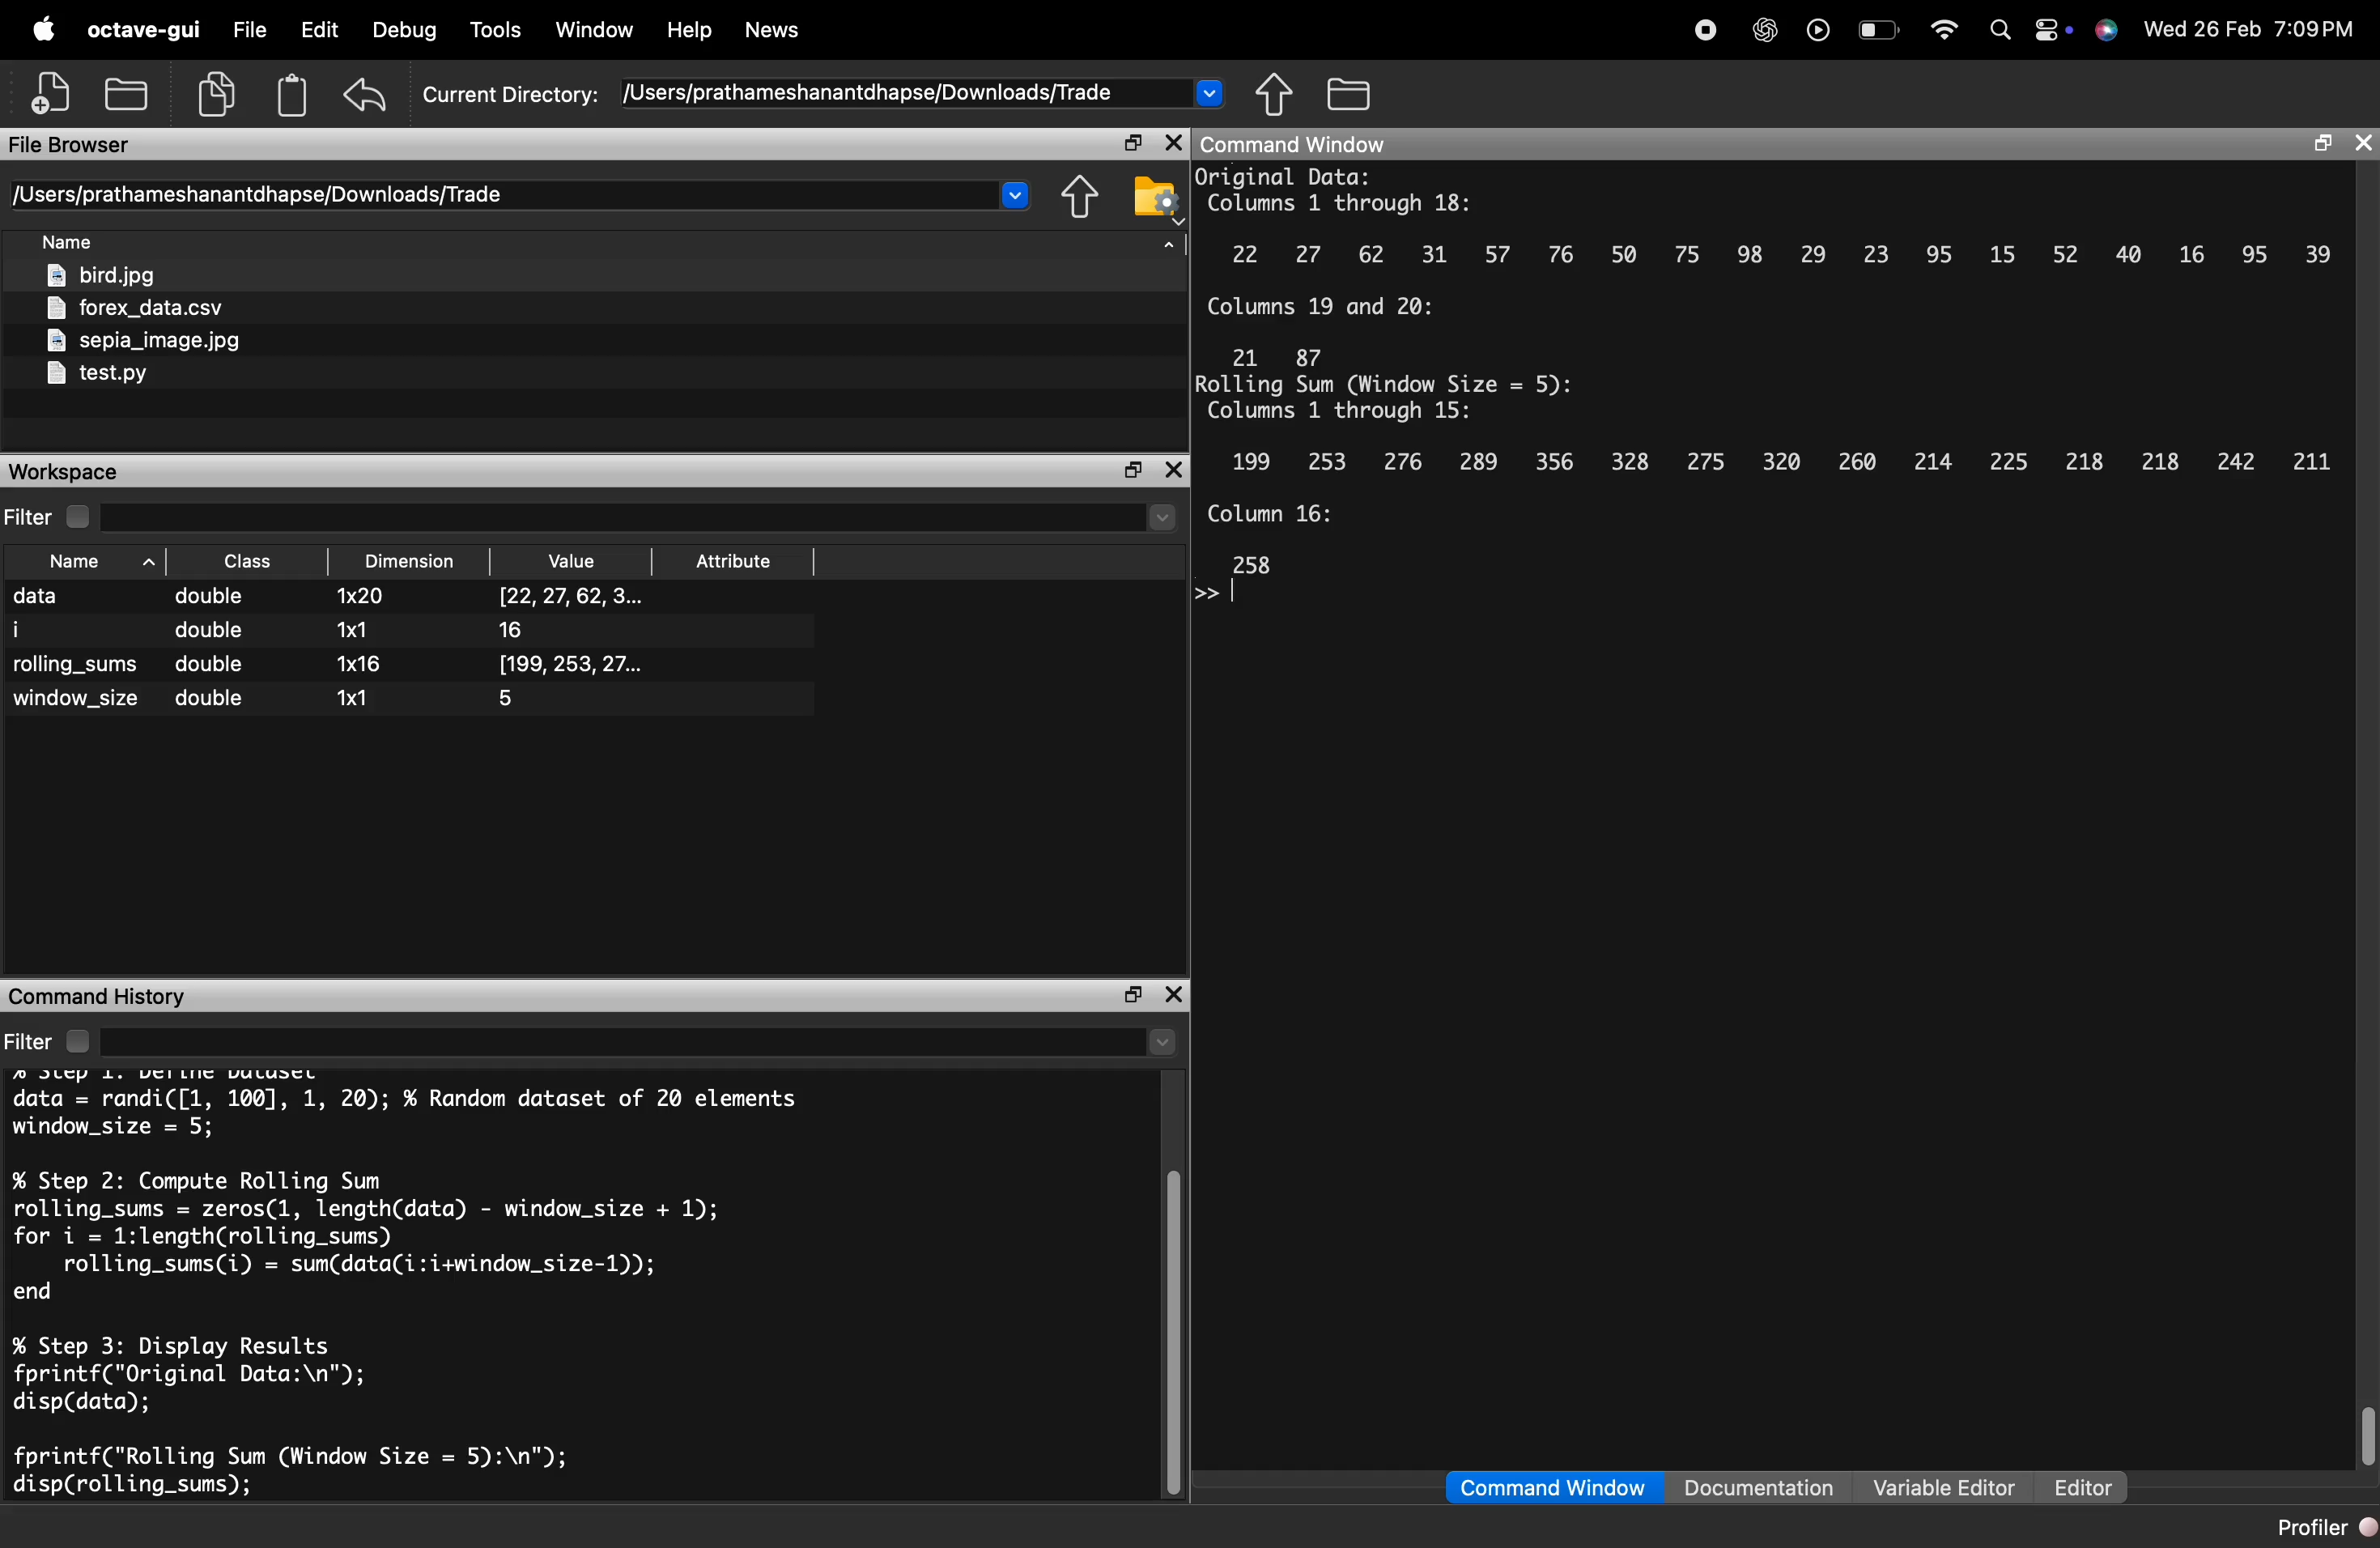  I want to click on dimension, so click(379, 651).